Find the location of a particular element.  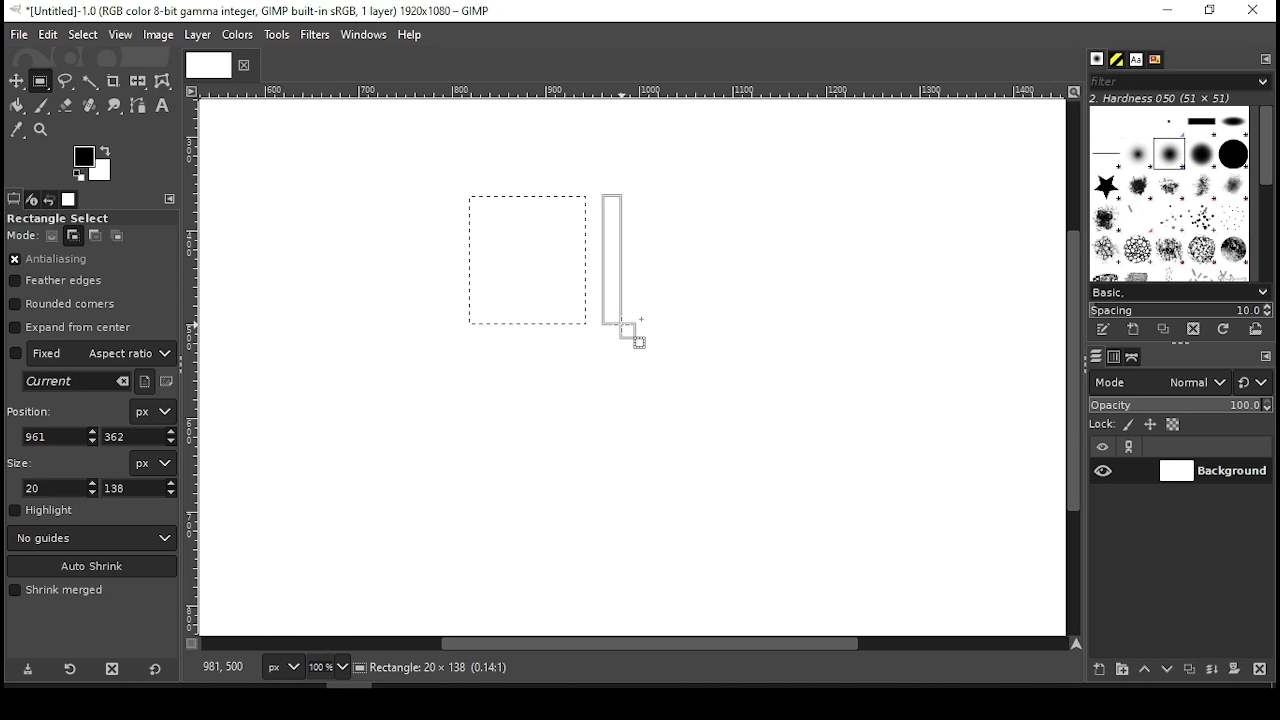

colors is located at coordinates (93, 163).